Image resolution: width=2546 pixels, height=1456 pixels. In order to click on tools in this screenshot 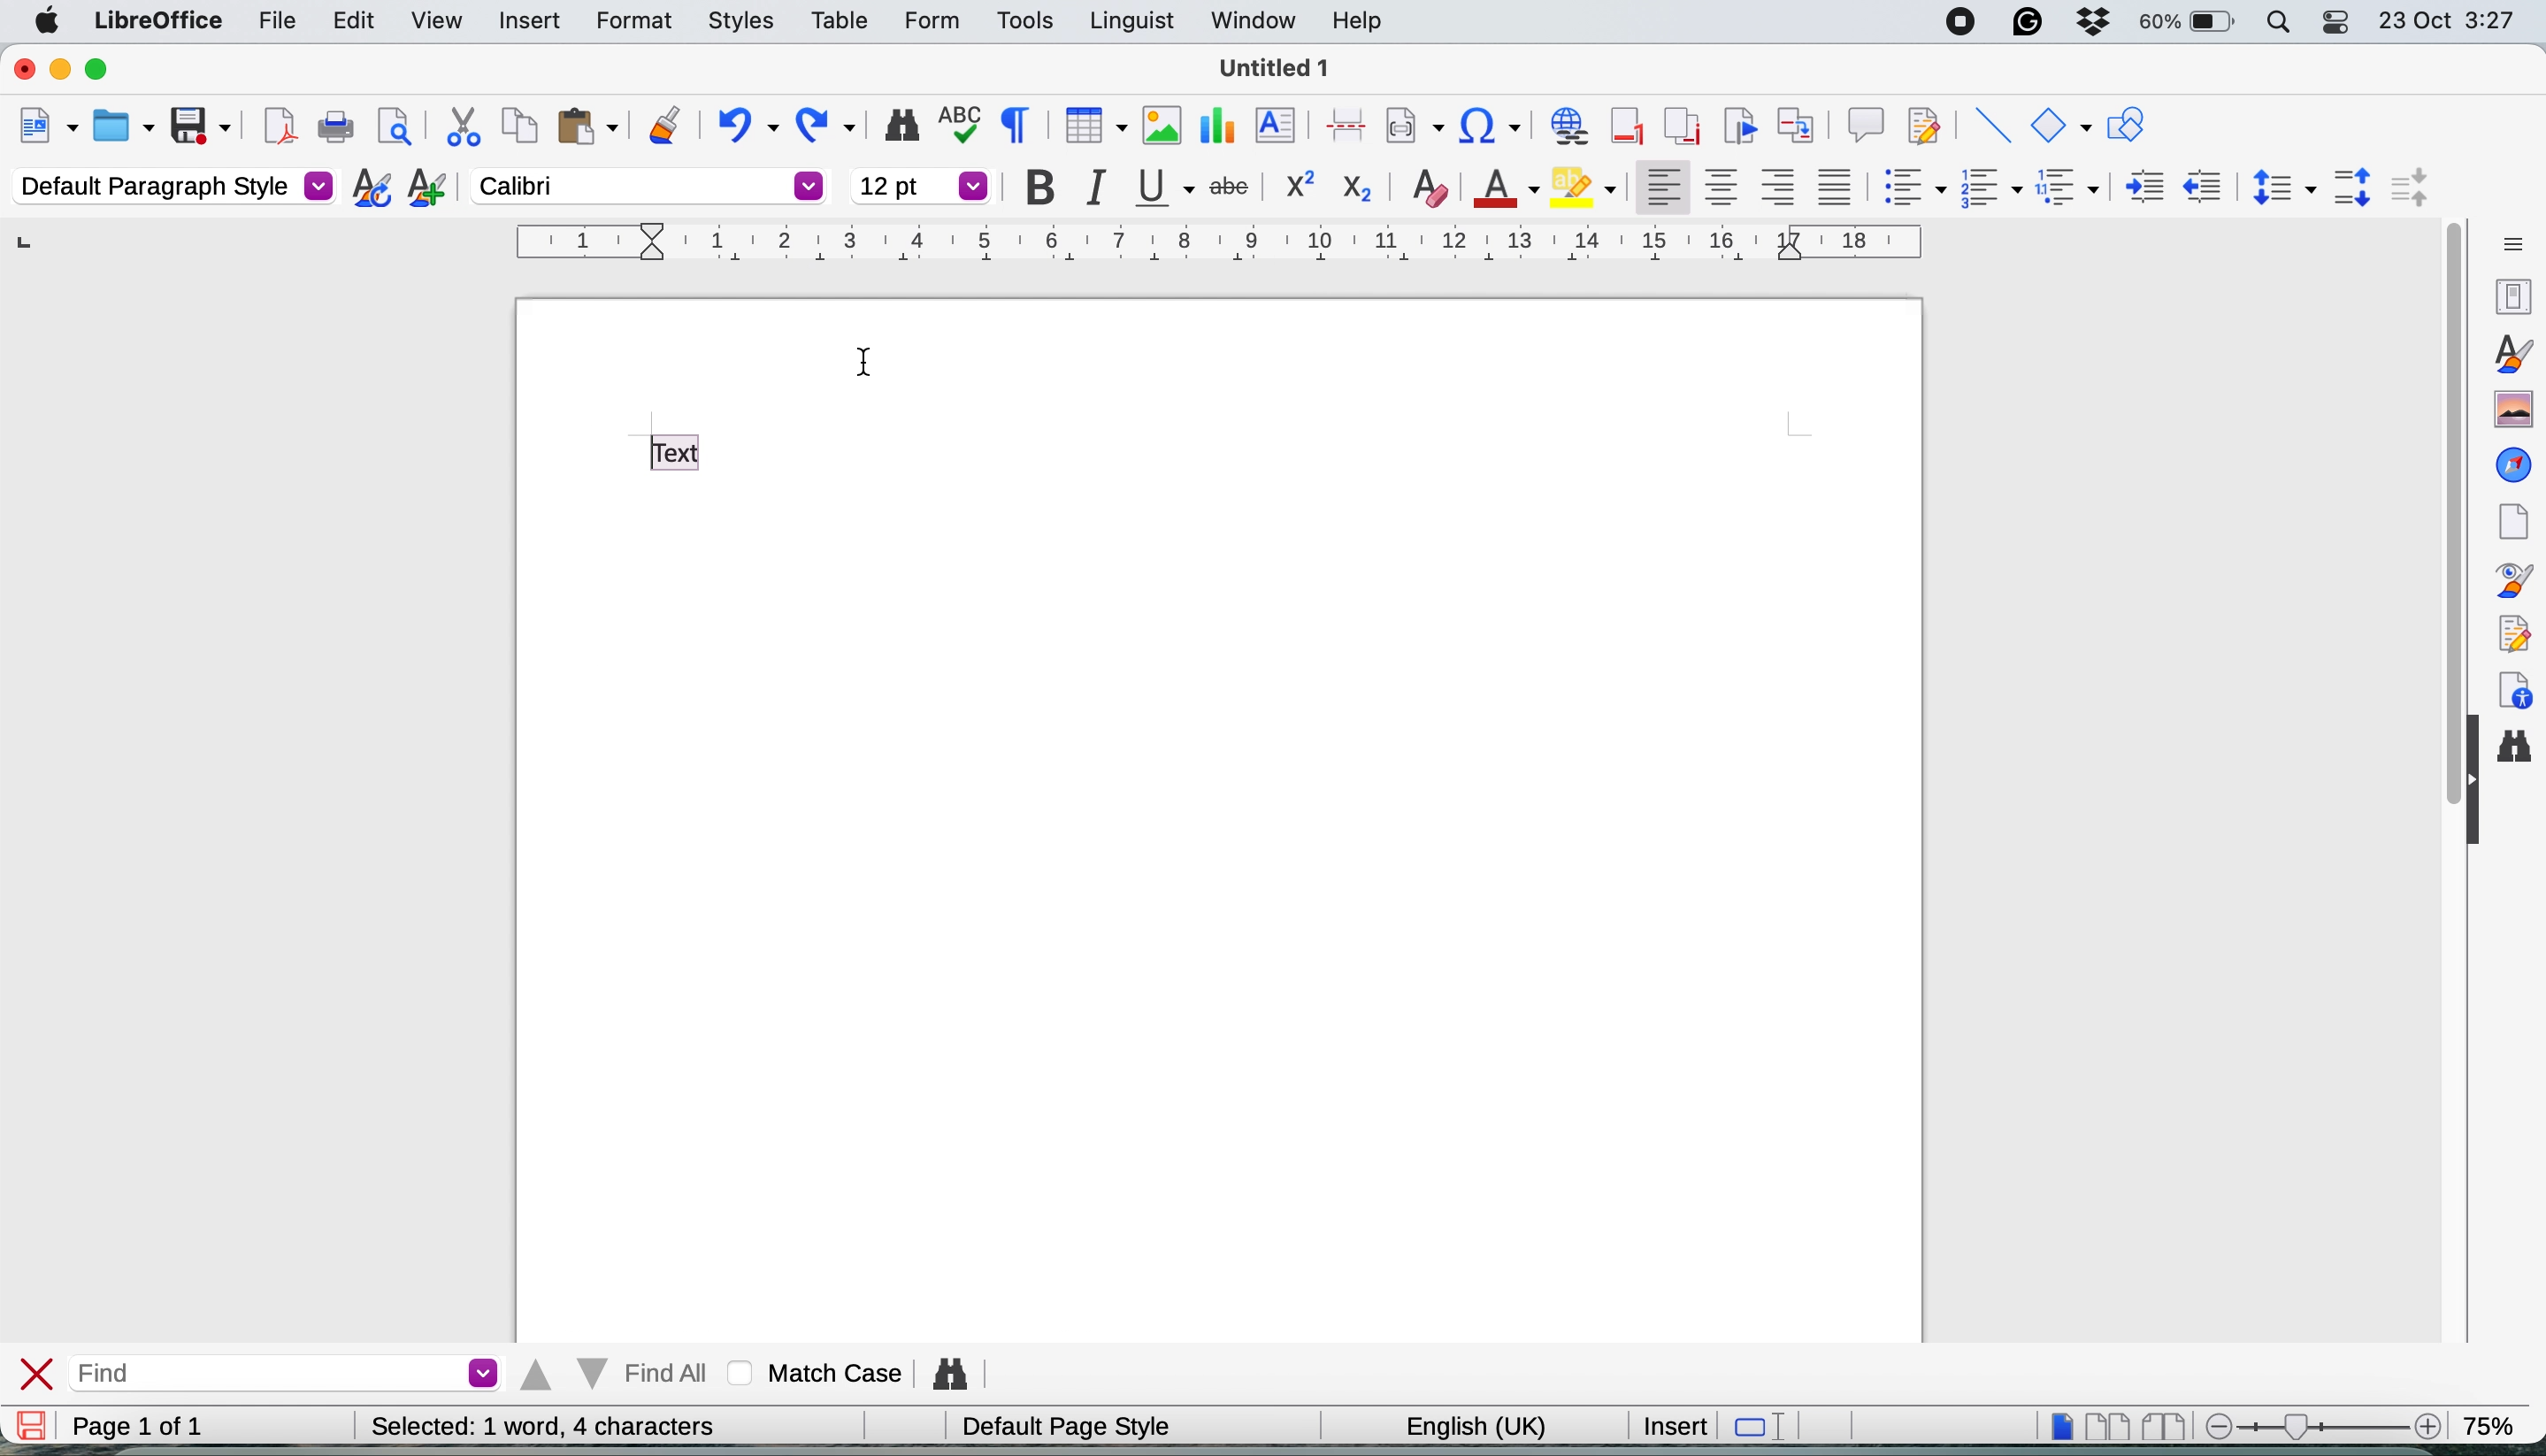, I will do `click(1024, 23)`.